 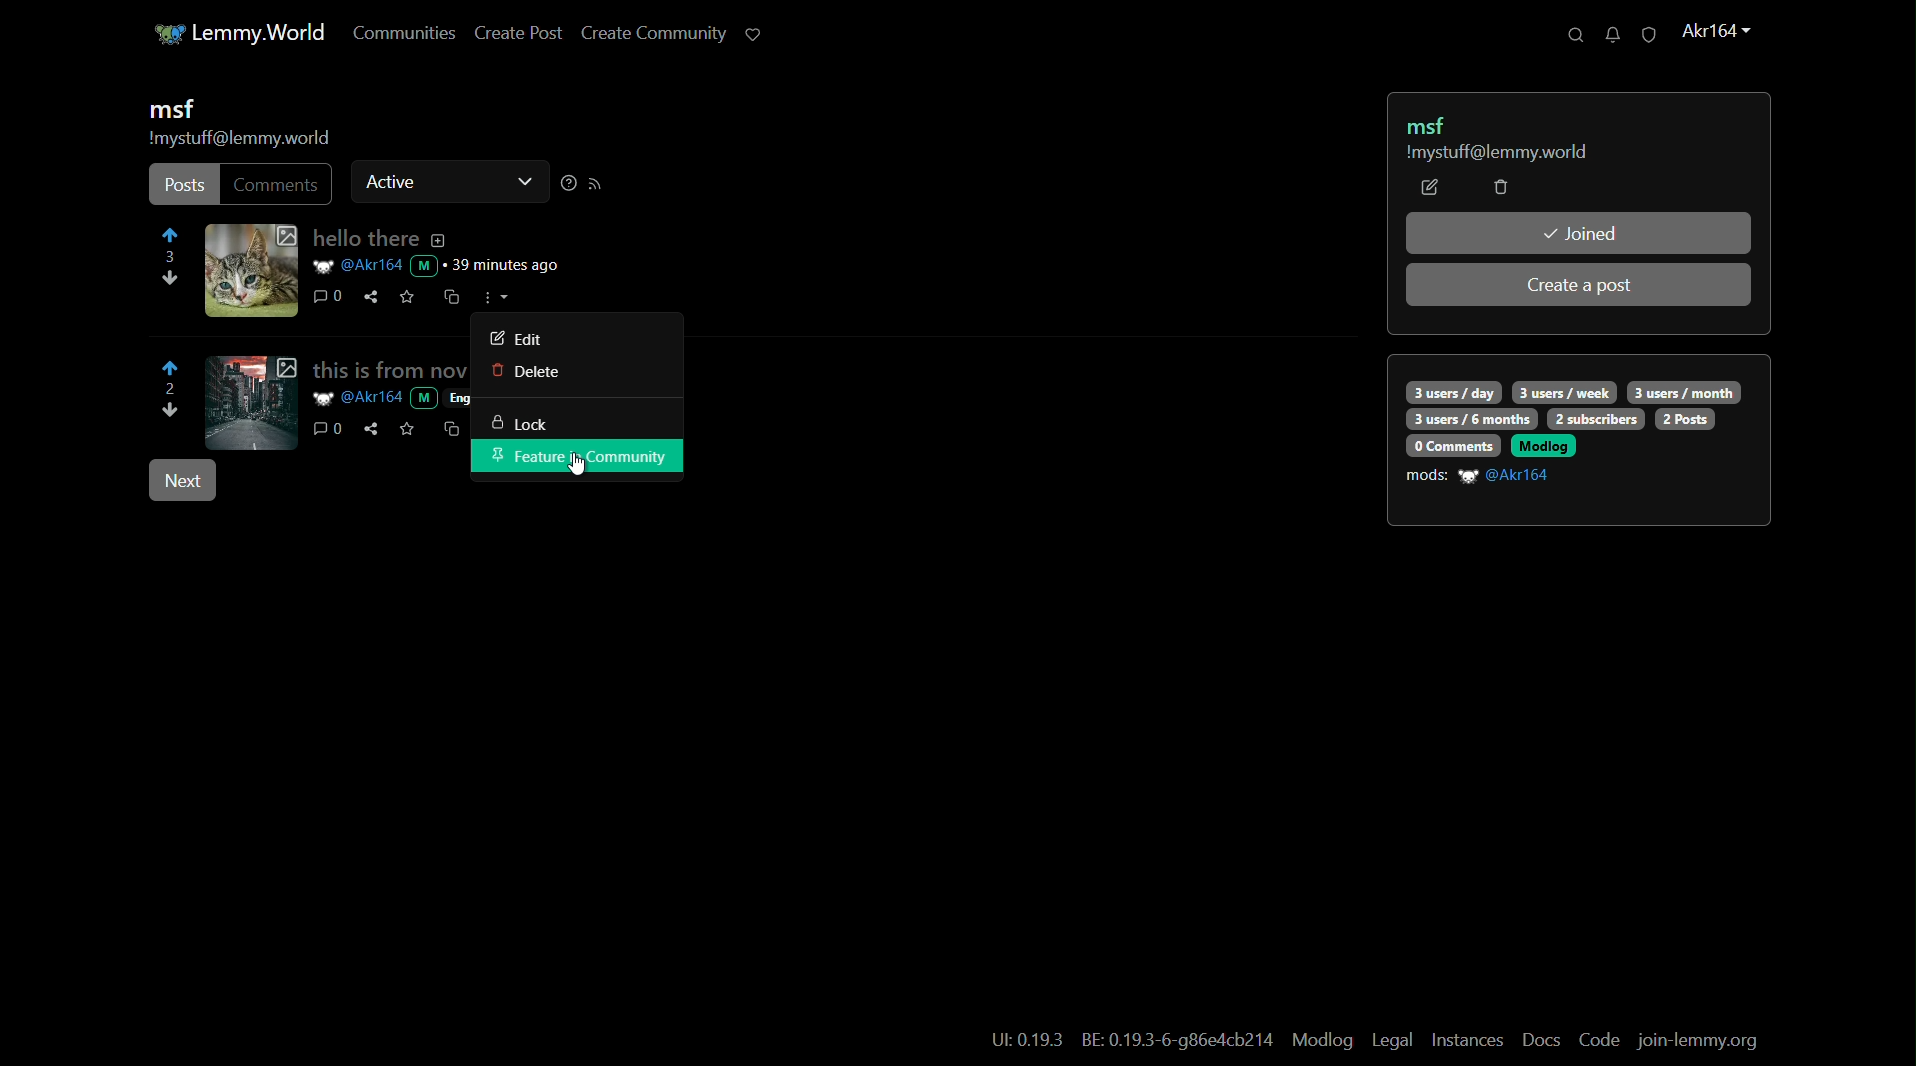 What do you see at coordinates (1430, 188) in the screenshot?
I see `edit` at bounding box center [1430, 188].